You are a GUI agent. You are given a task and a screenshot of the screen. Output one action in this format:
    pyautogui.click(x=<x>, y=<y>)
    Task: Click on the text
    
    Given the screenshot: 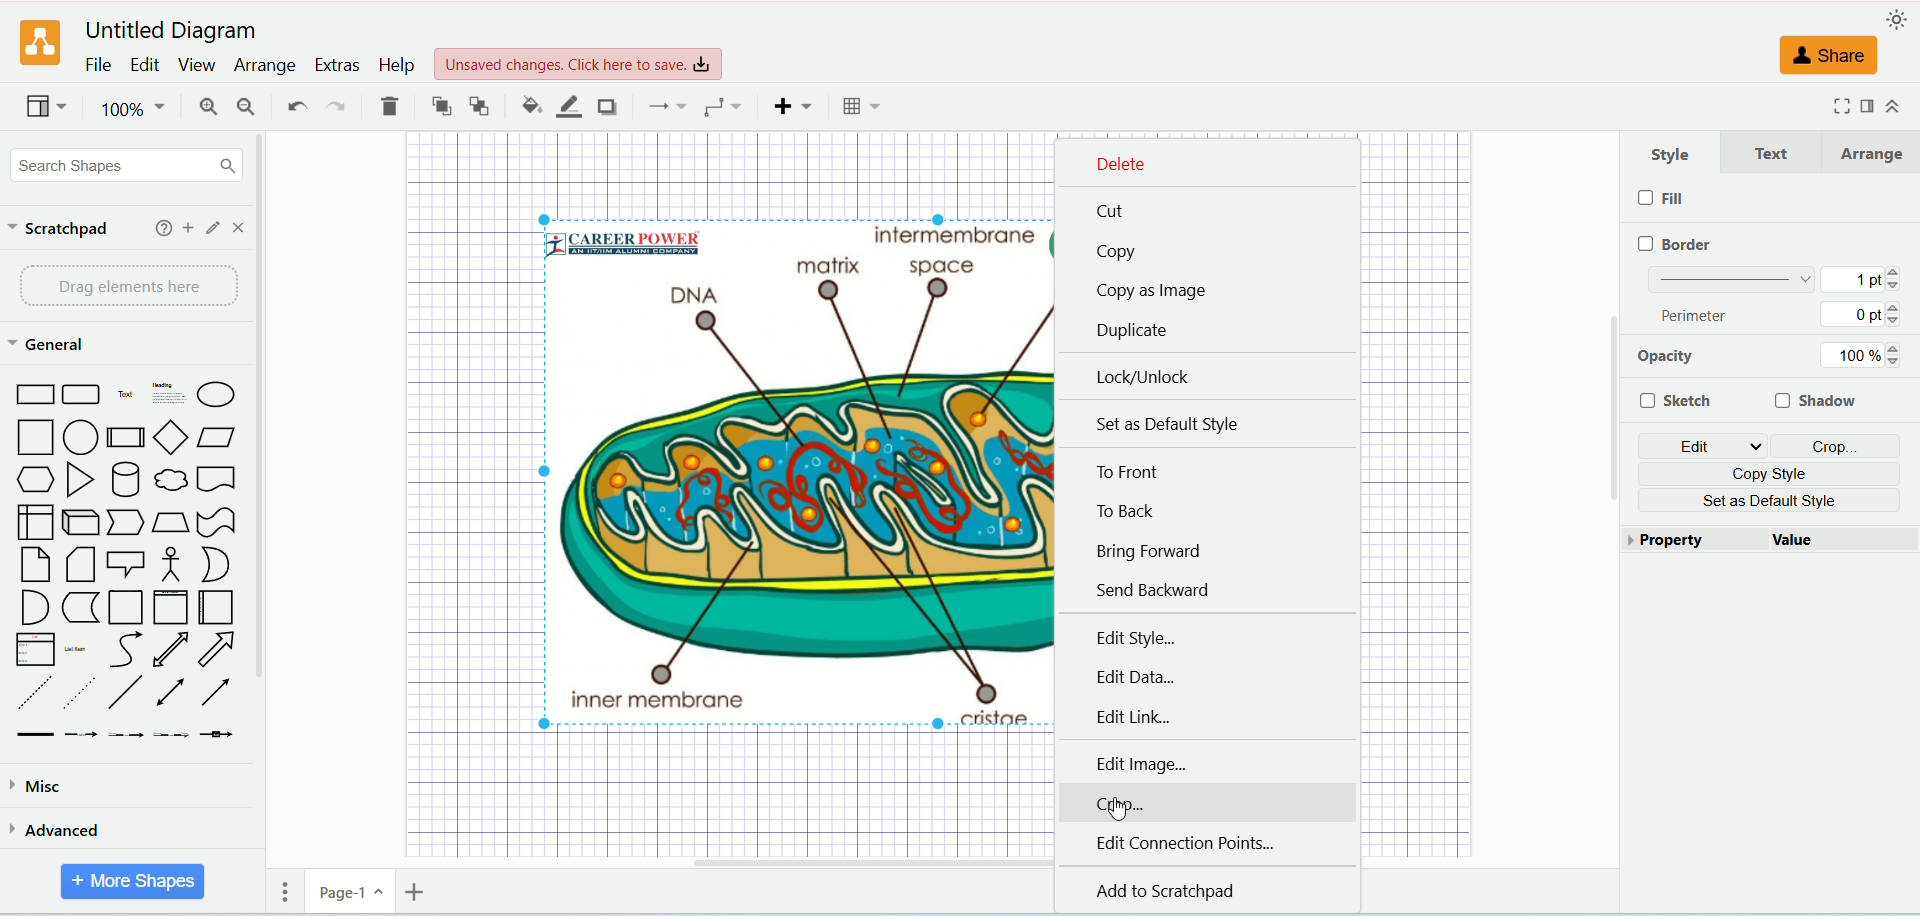 What is the action you would take?
    pyautogui.click(x=1780, y=152)
    